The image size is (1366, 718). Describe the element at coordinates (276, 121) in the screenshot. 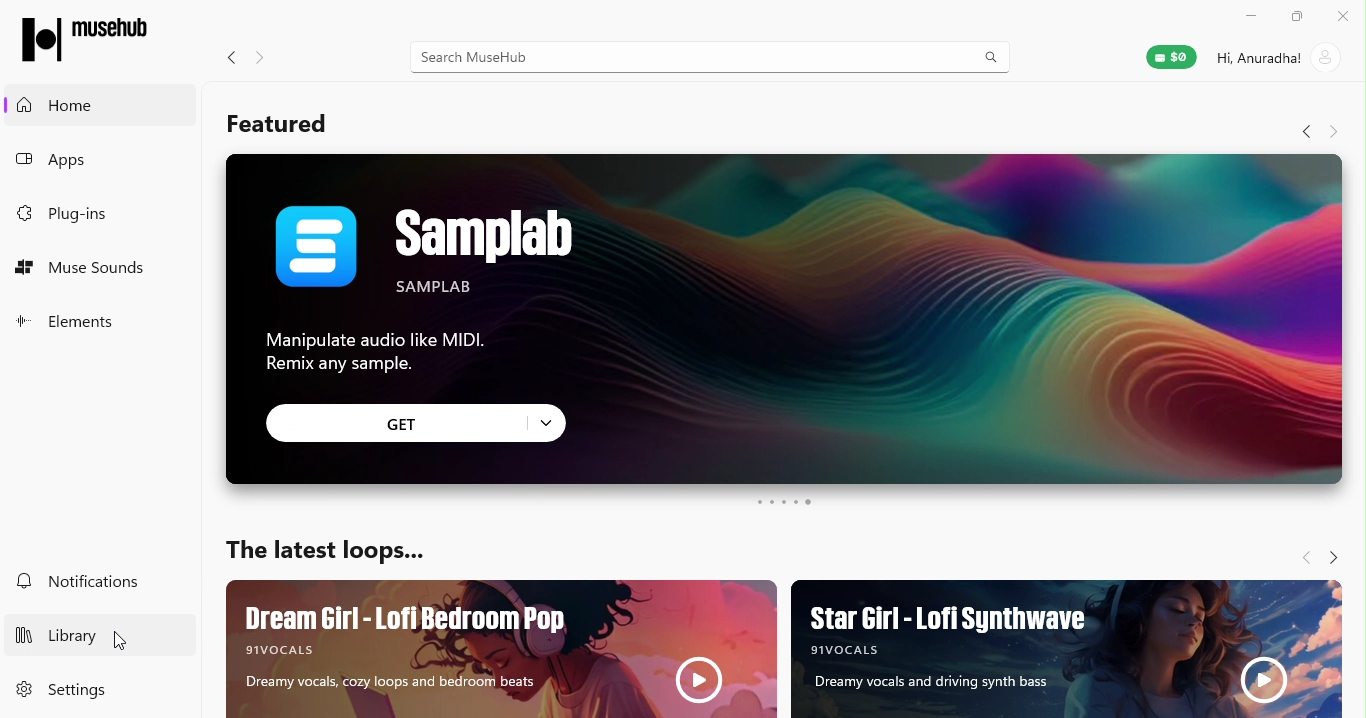

I see `Featured` at that location.